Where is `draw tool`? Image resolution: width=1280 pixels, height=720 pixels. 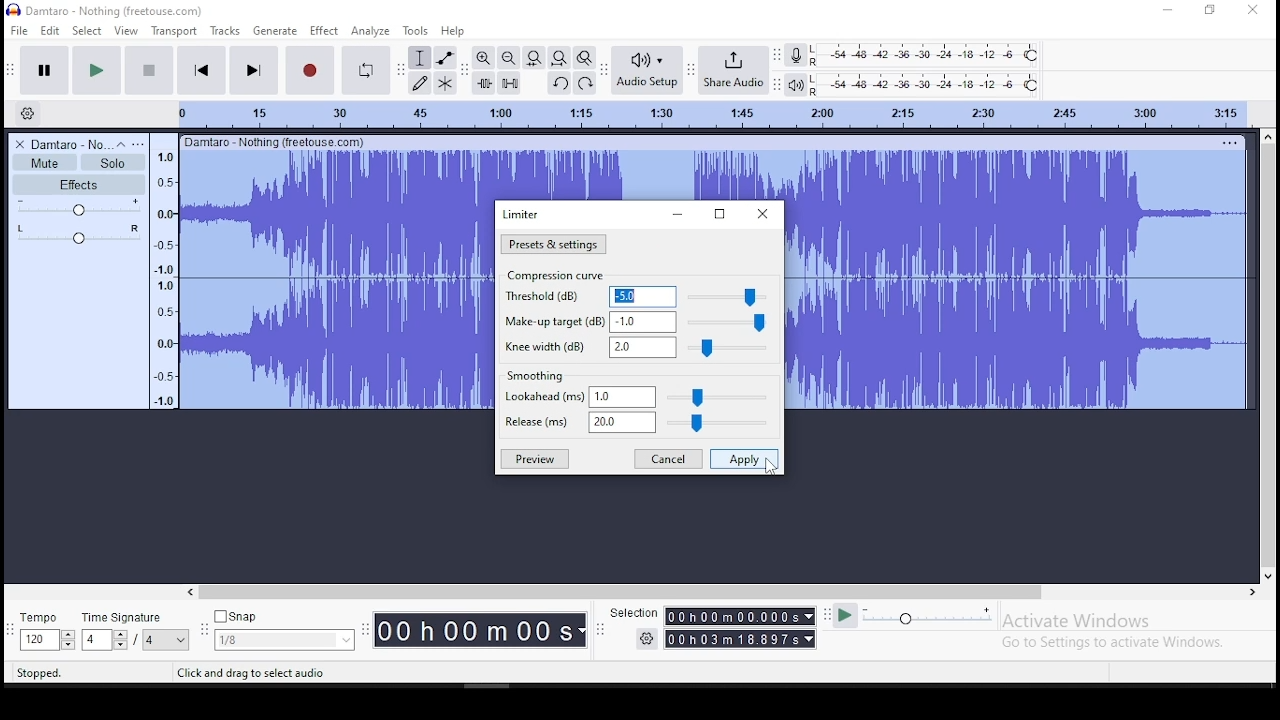 draw tool is located at coordinates (420, 83).